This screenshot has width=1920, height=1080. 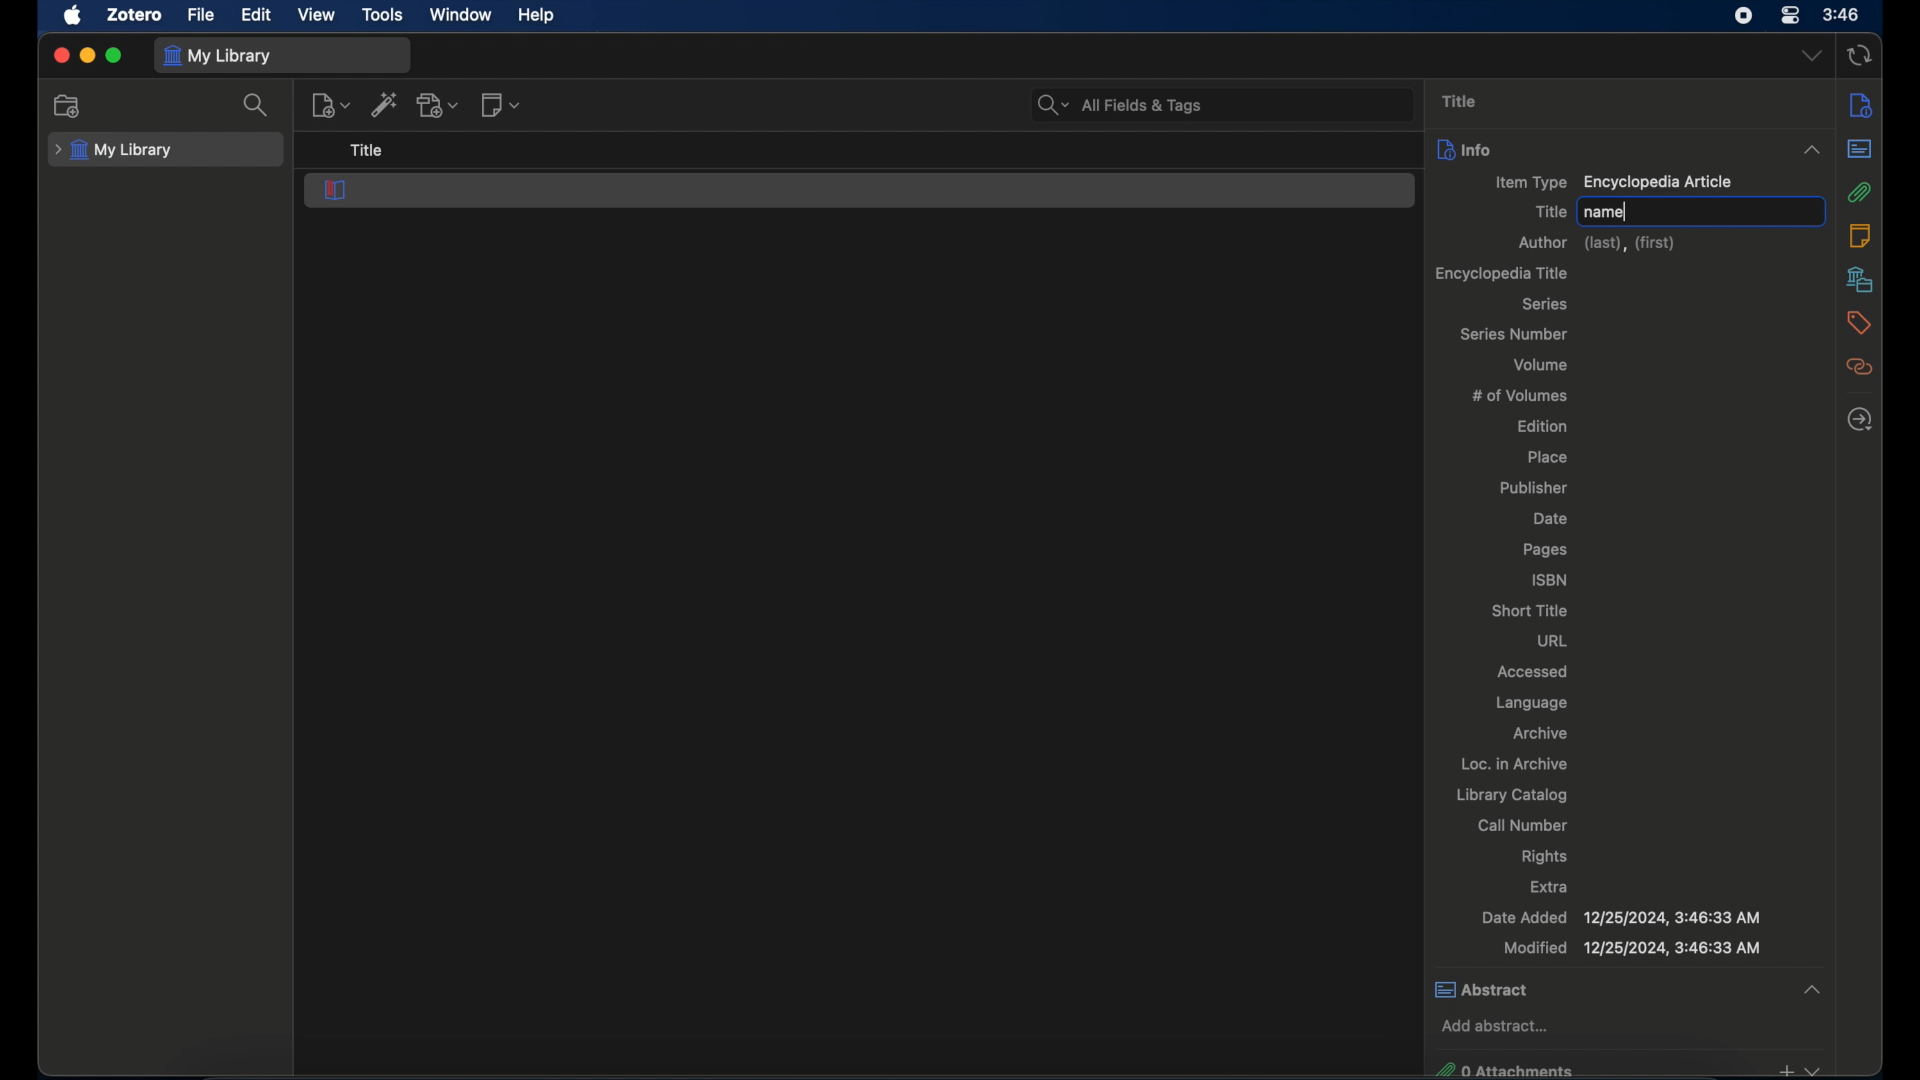 What do you see at coordinates (367, 151) in the screenshot?
I see `title` at bounding box center [367, 151].